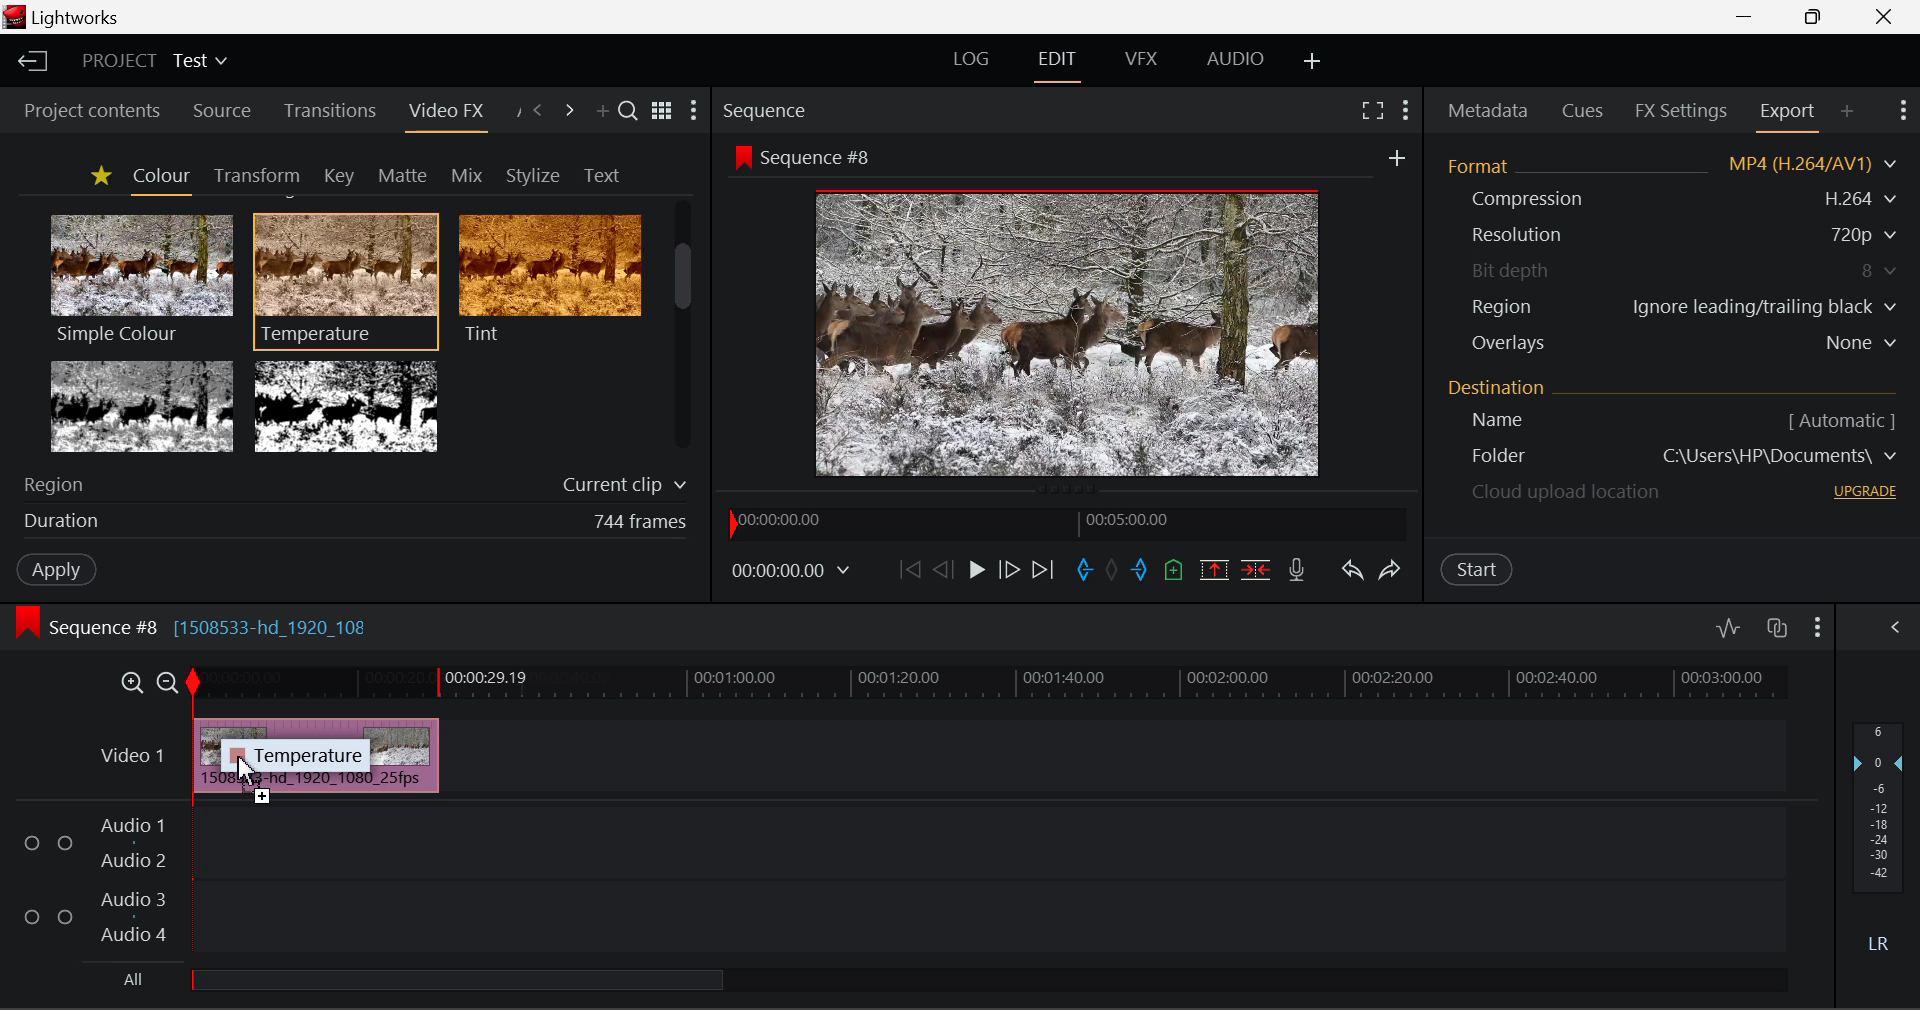 This screenshot has width=1920, height=1010. What do you see at coordinates (1524, 199) in the screenshot?
I see `Compression` at bounding box center [1524, 199].